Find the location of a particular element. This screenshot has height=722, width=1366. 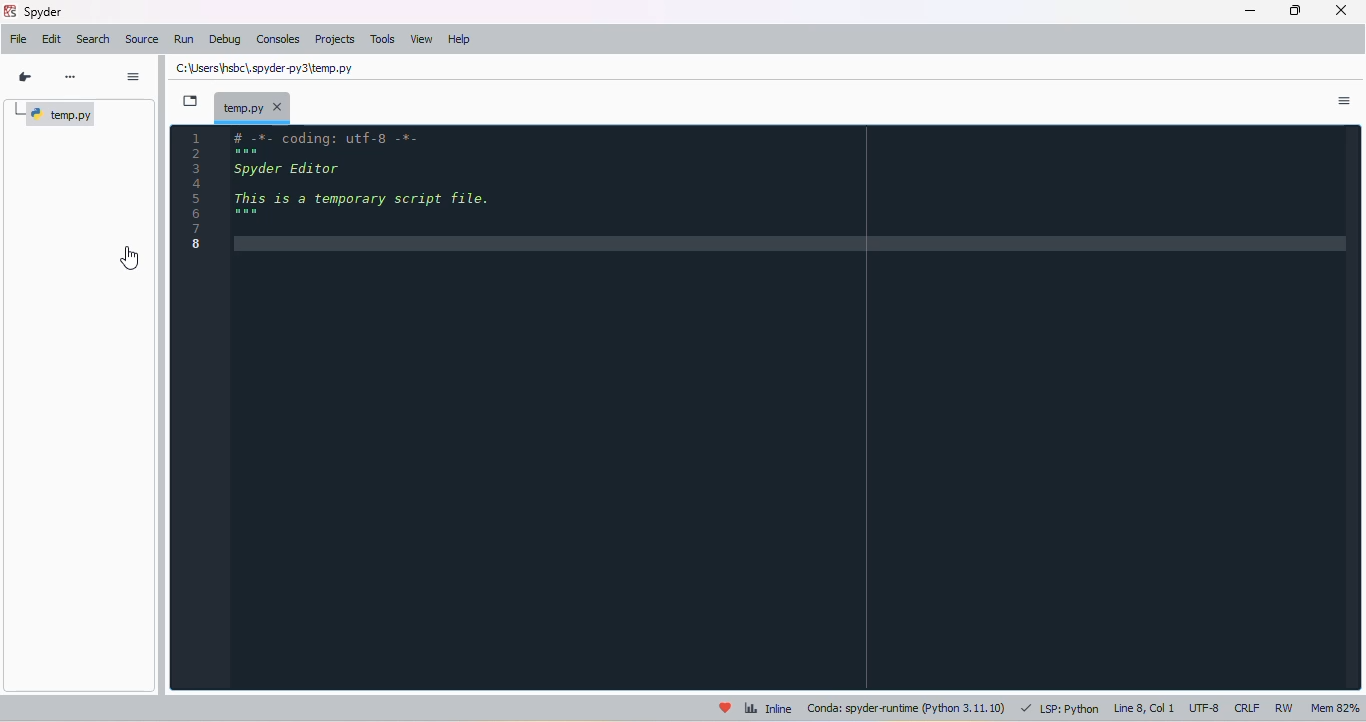

close is located at coordinates (1342, 10).